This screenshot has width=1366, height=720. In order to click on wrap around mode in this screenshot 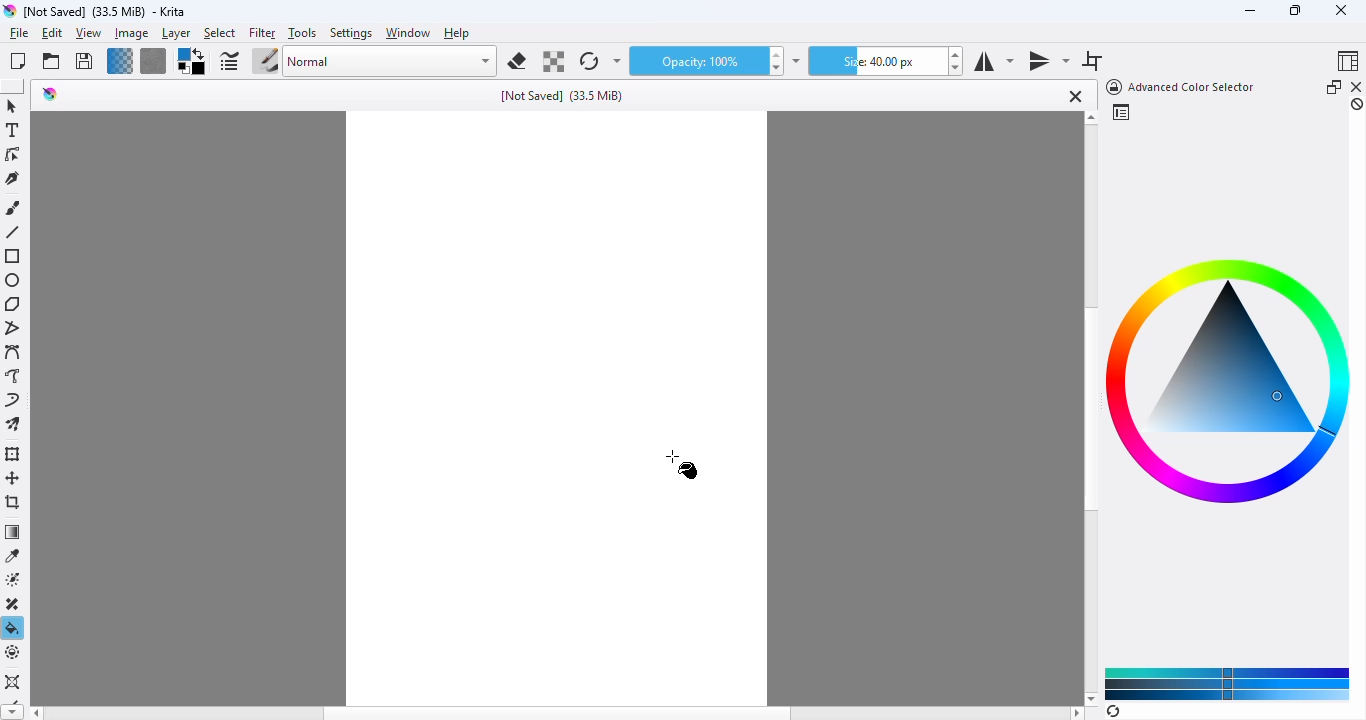, I will do `click(1092, 61)`.